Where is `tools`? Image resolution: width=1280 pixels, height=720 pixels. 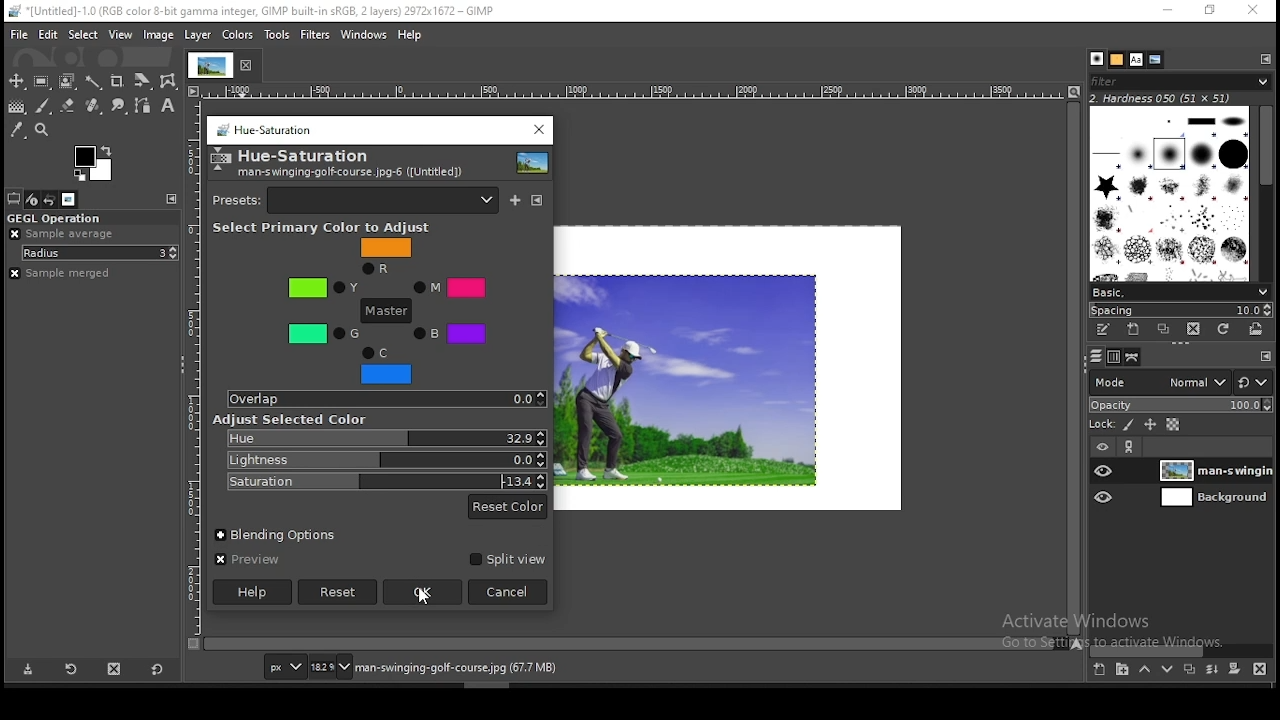 tools is located at coordinates (276, 35).